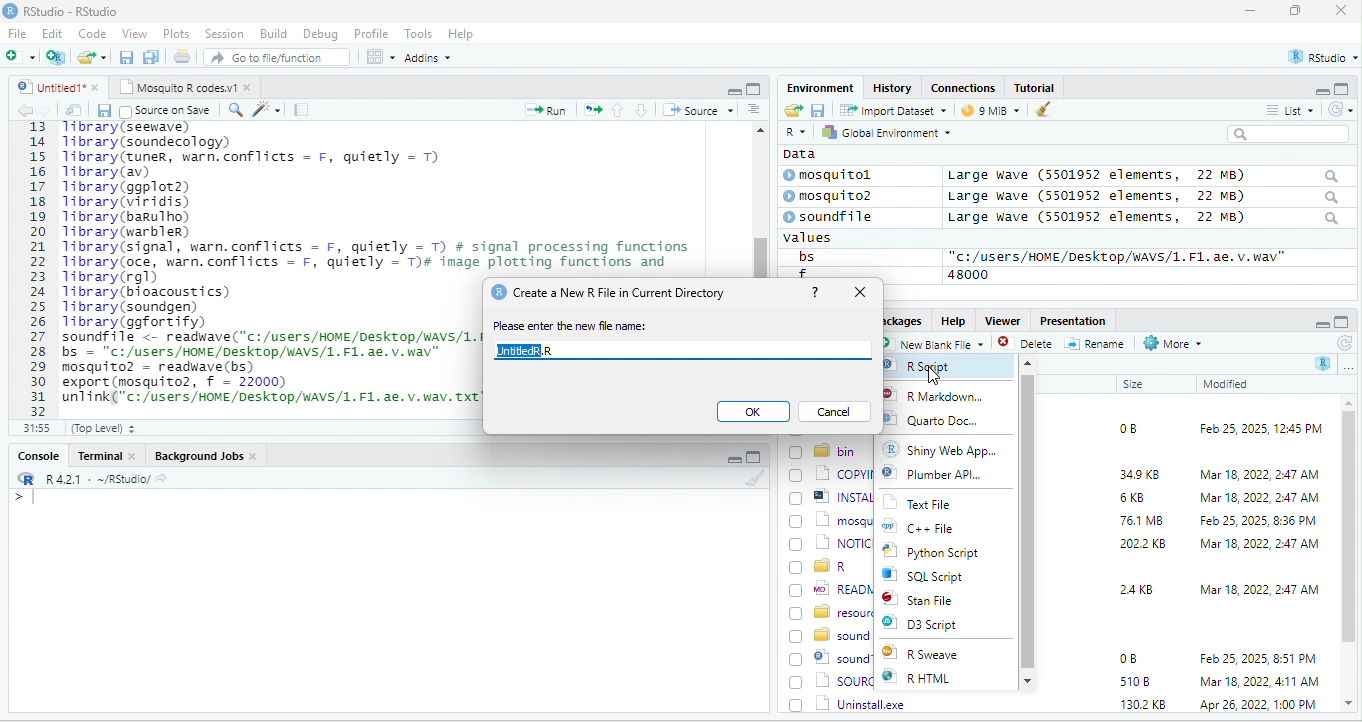 Image resolution: width=1362 pixels, height=722 pixels. I want to click on 0B, so click(1127, 659).